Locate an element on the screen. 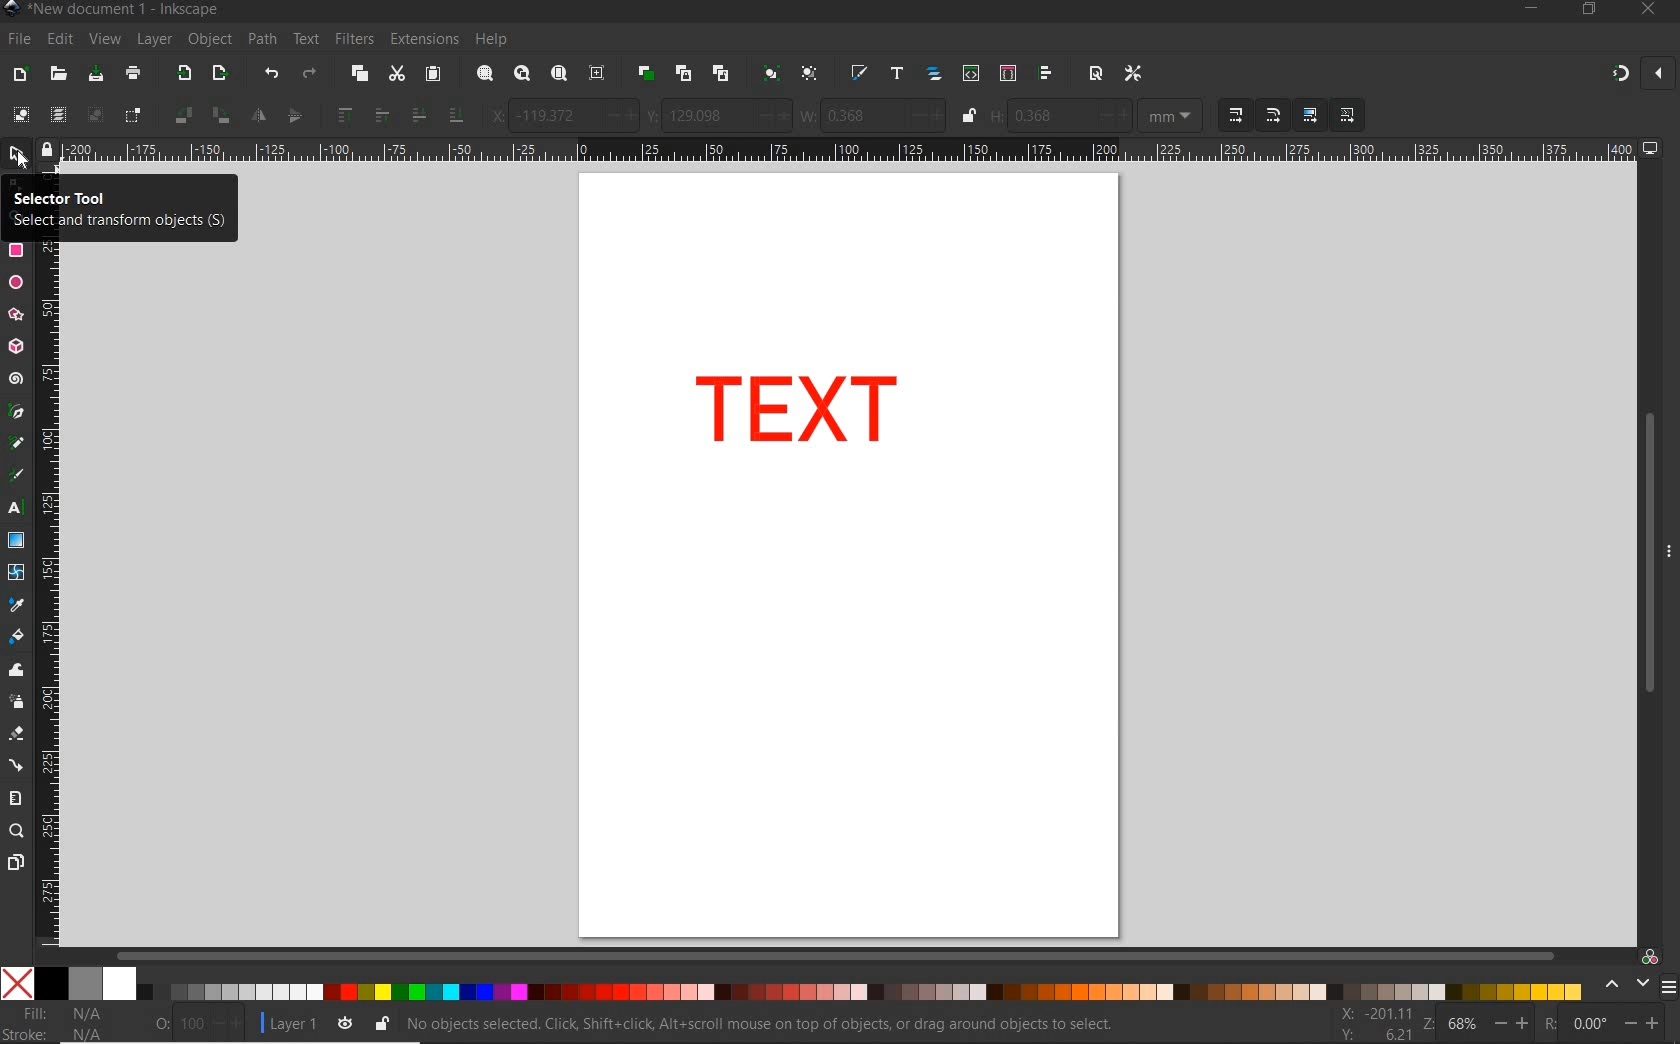 This screenshot has width=1680, height=1044. GRADIENT TOOL is located at coordinates (16, 540).